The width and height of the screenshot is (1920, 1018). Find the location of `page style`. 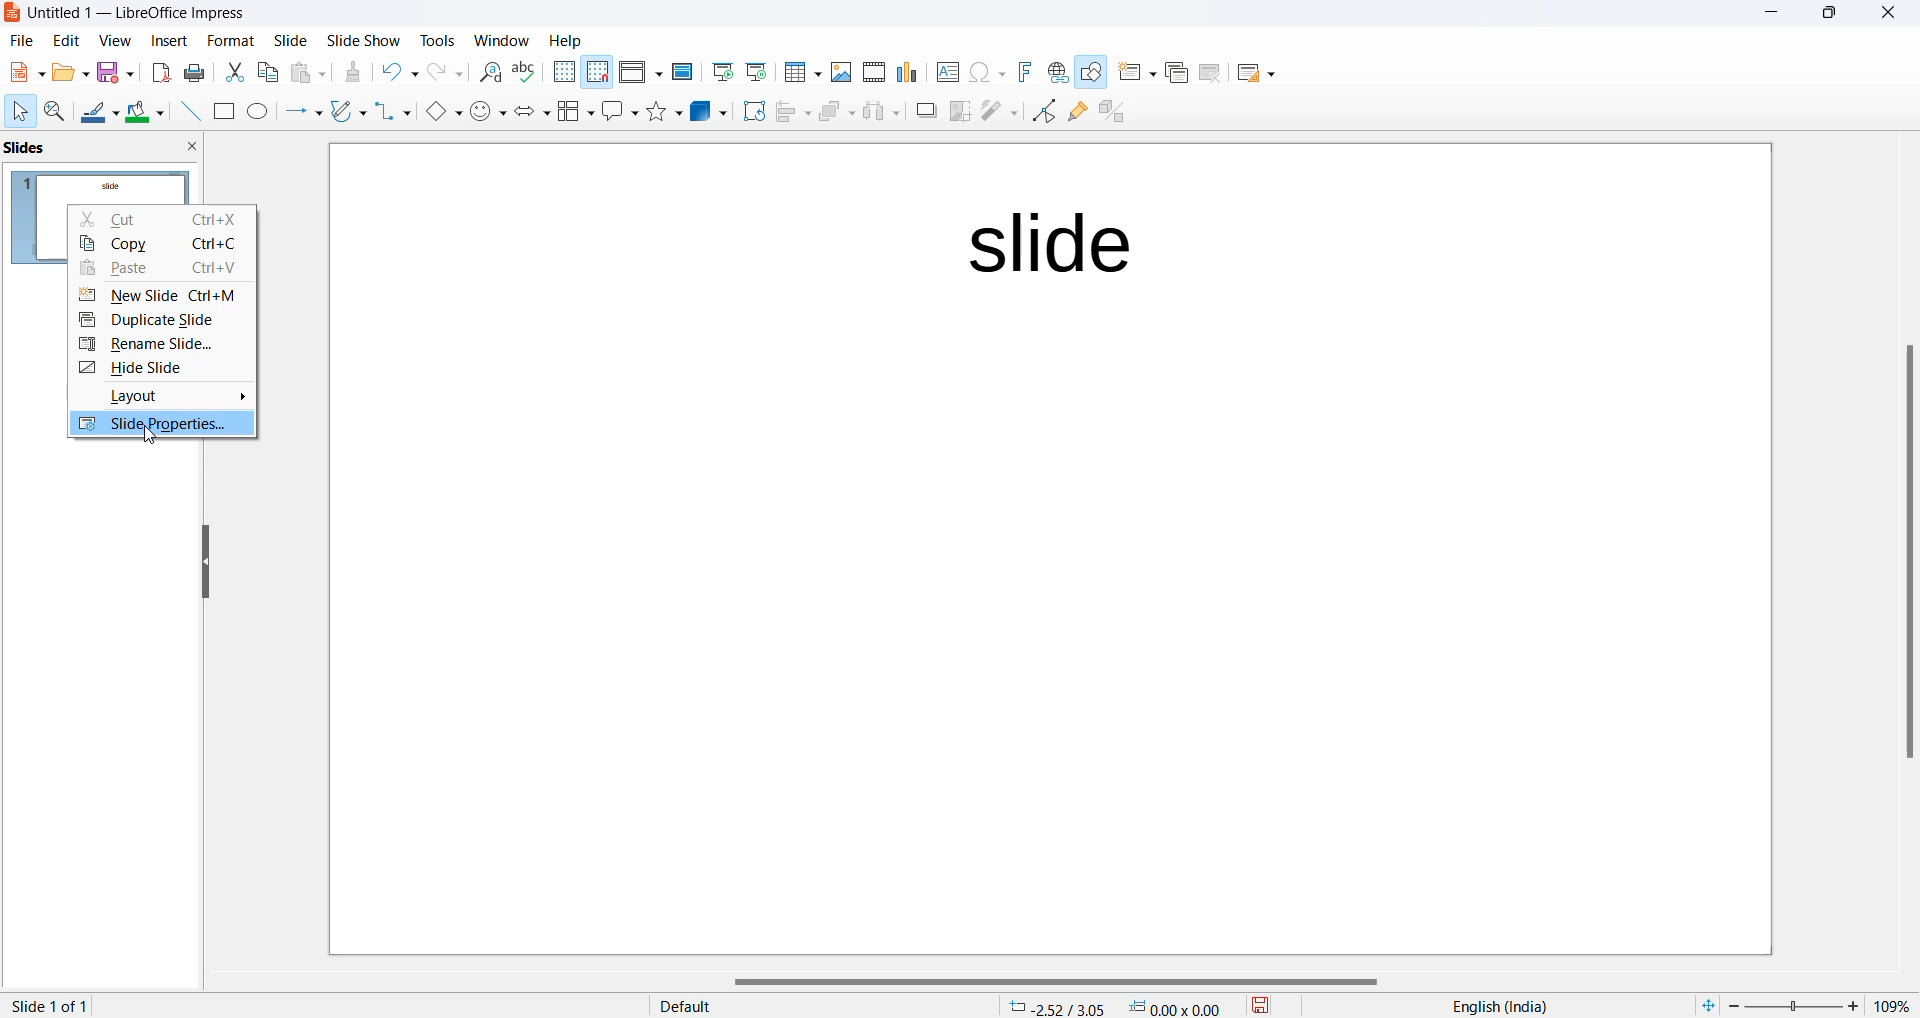

page style is located at coordinates (813, 1005).